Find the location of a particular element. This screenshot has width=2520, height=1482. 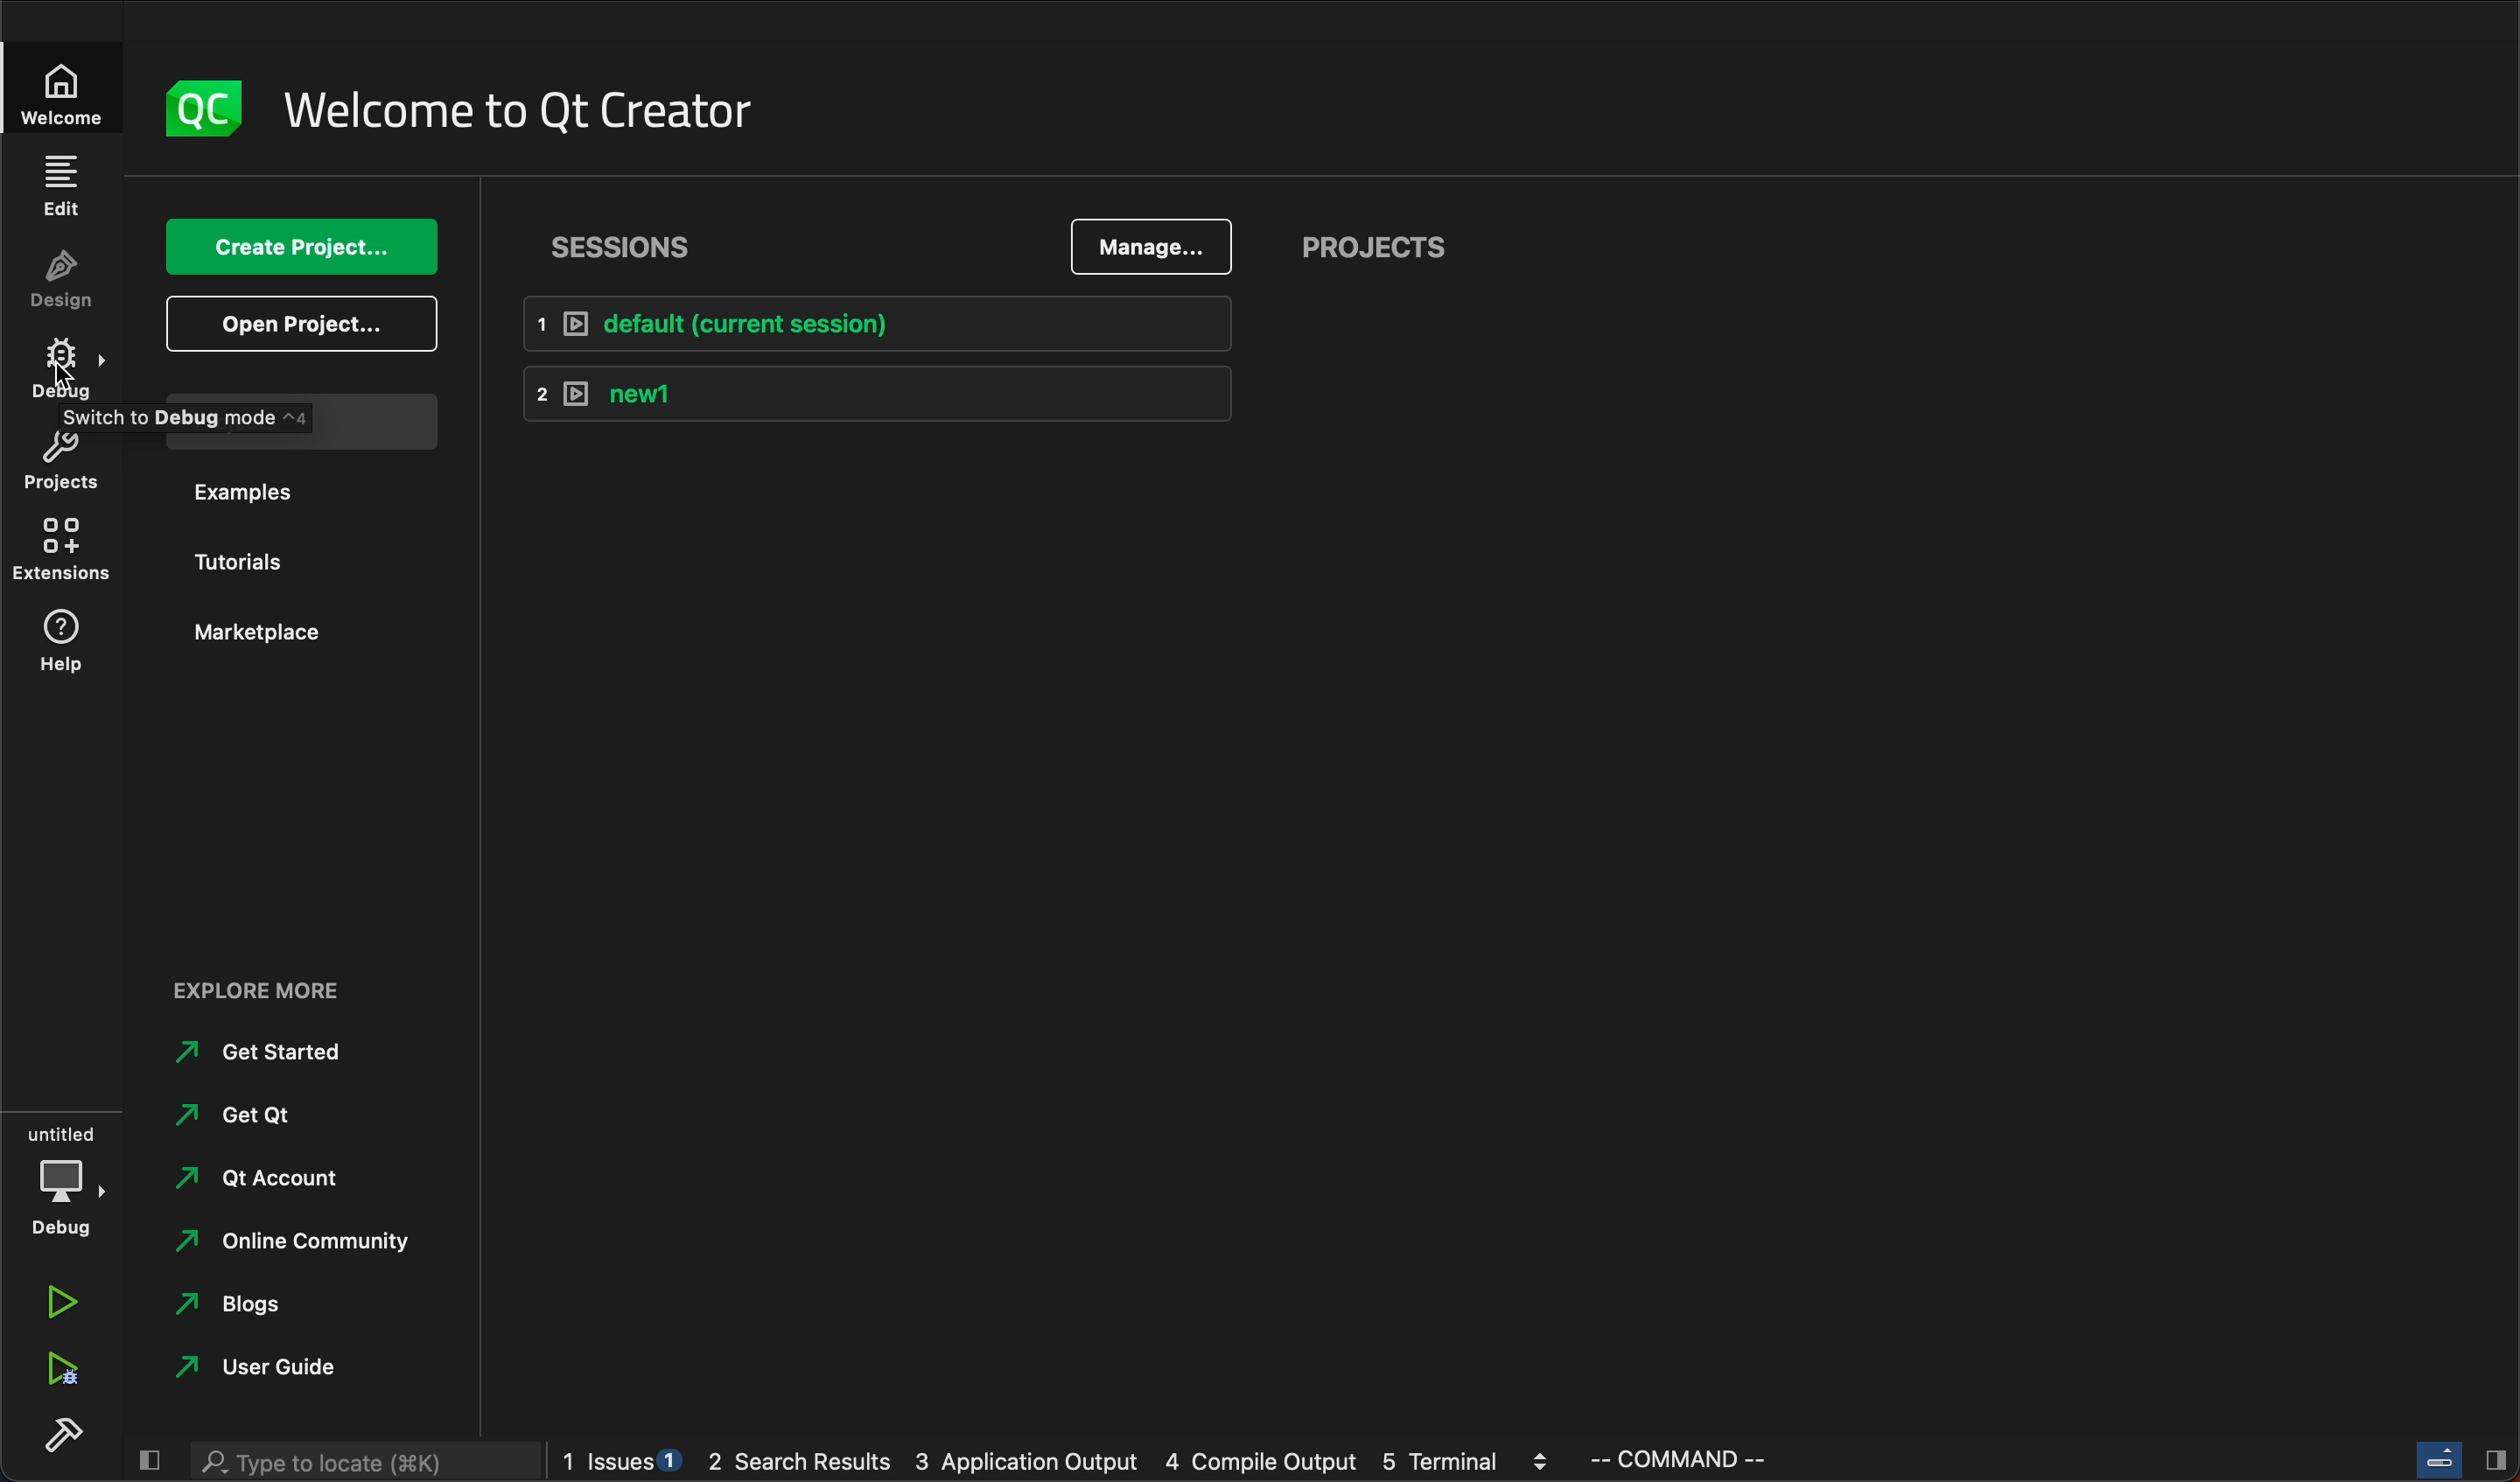

guide is located at coordinates (266, 1361).